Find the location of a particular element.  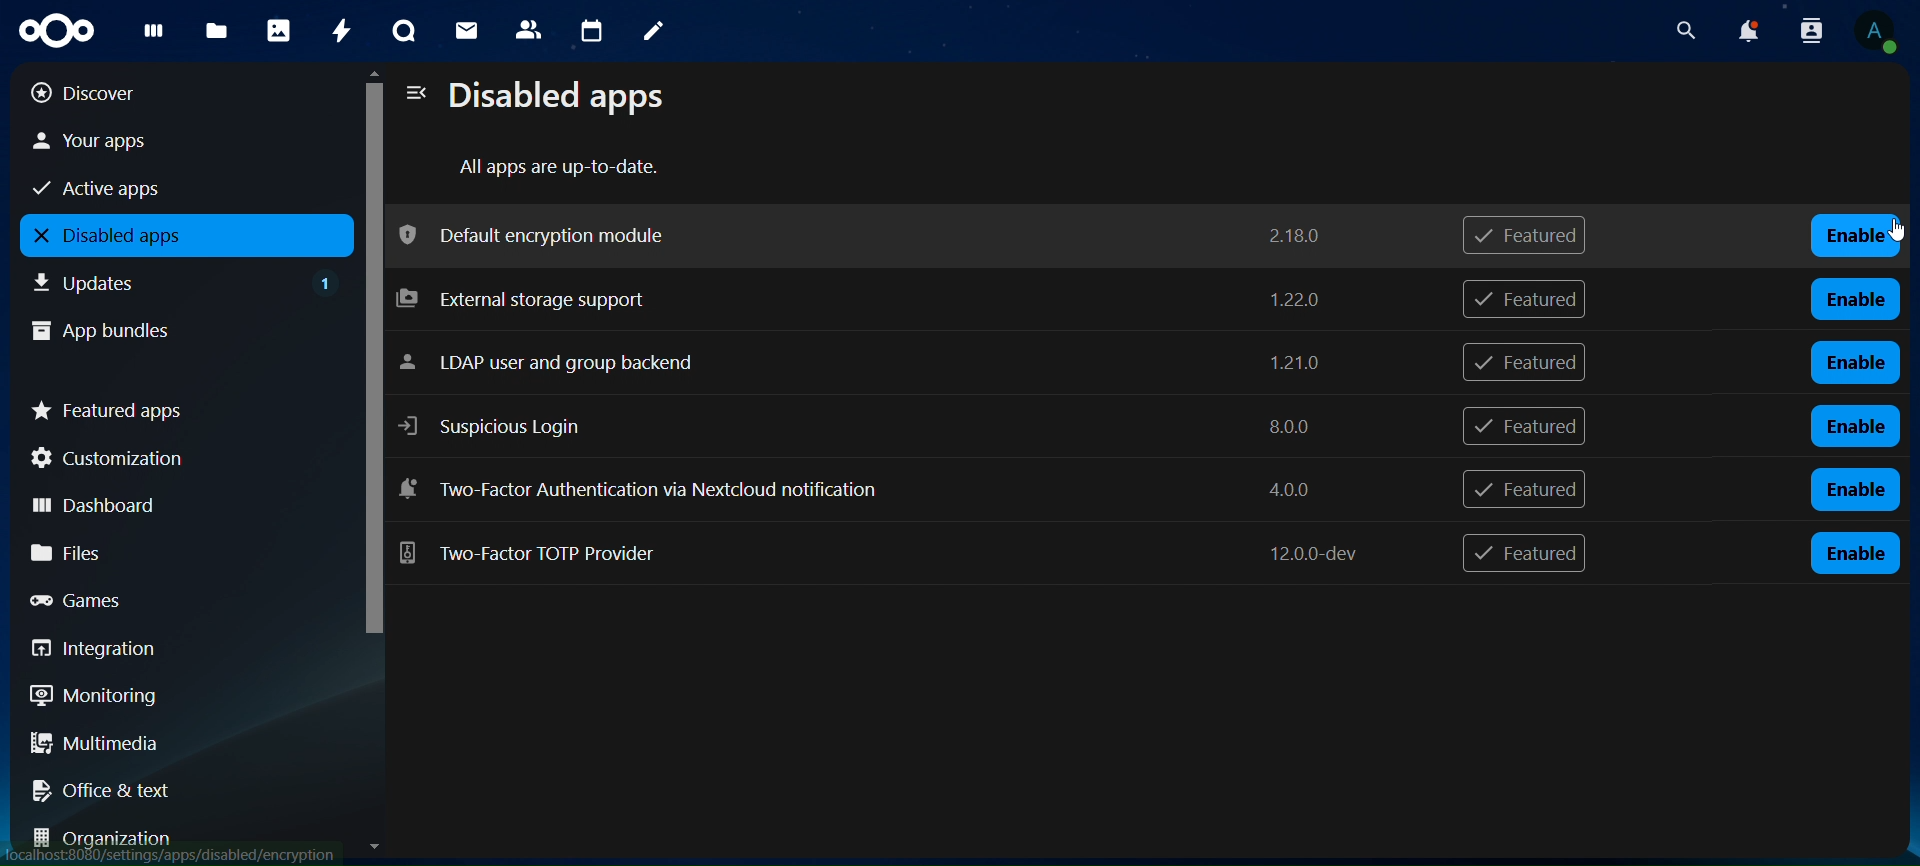

featured is located at coordinates (1523, 426).